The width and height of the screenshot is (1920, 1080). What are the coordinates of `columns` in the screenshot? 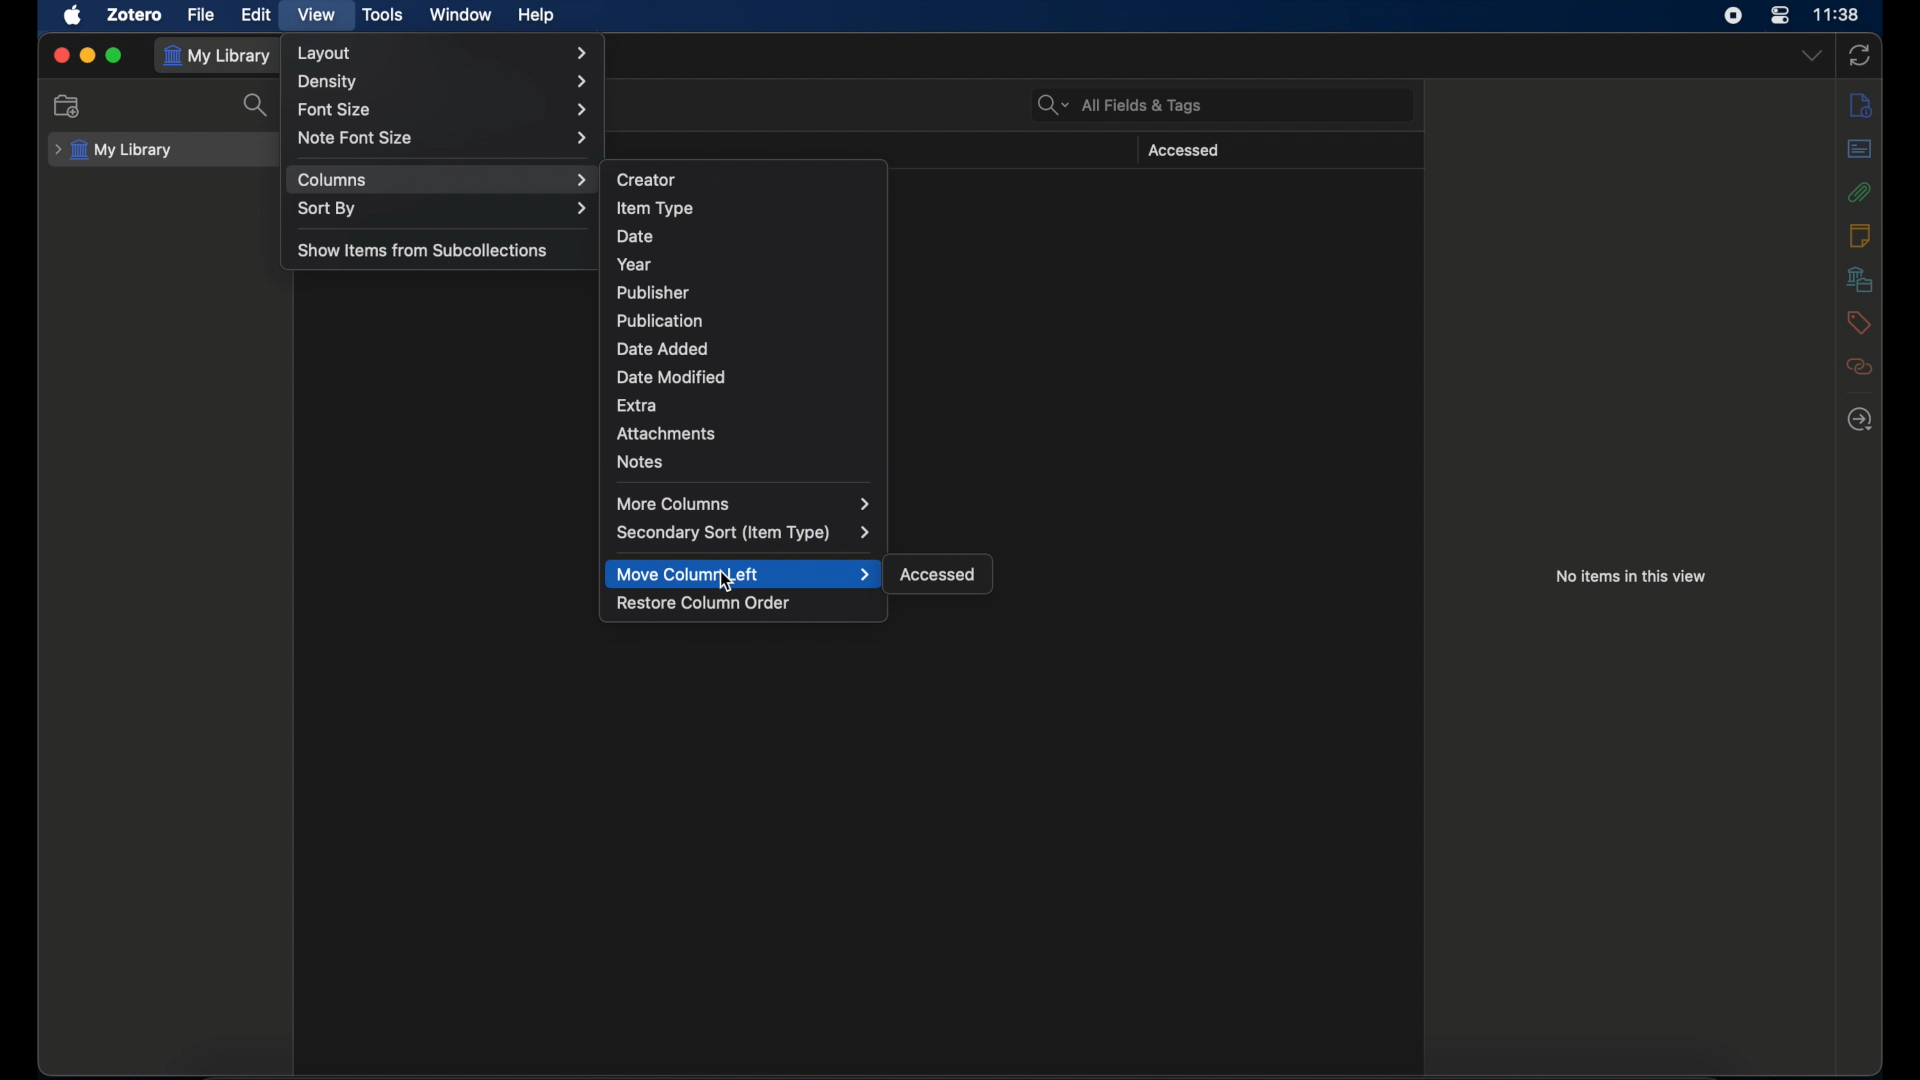 It's located at (442, 180).